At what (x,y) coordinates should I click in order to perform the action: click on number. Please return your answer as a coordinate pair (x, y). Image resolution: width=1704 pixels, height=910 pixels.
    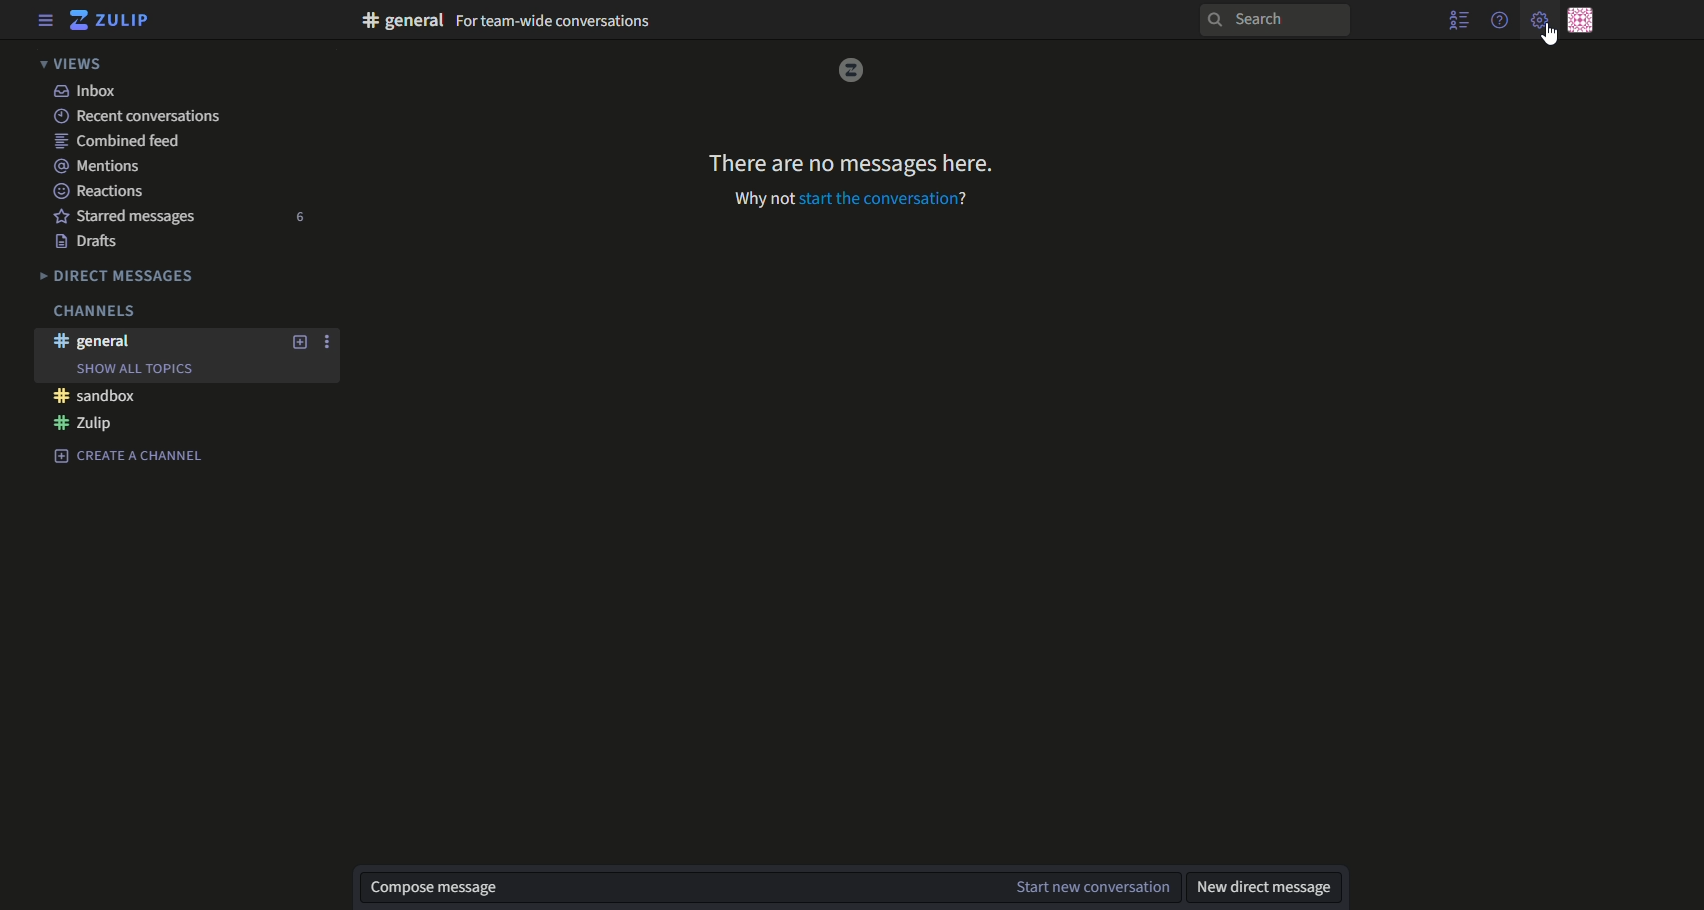
    Looking at the image, I should click on (304, 217).